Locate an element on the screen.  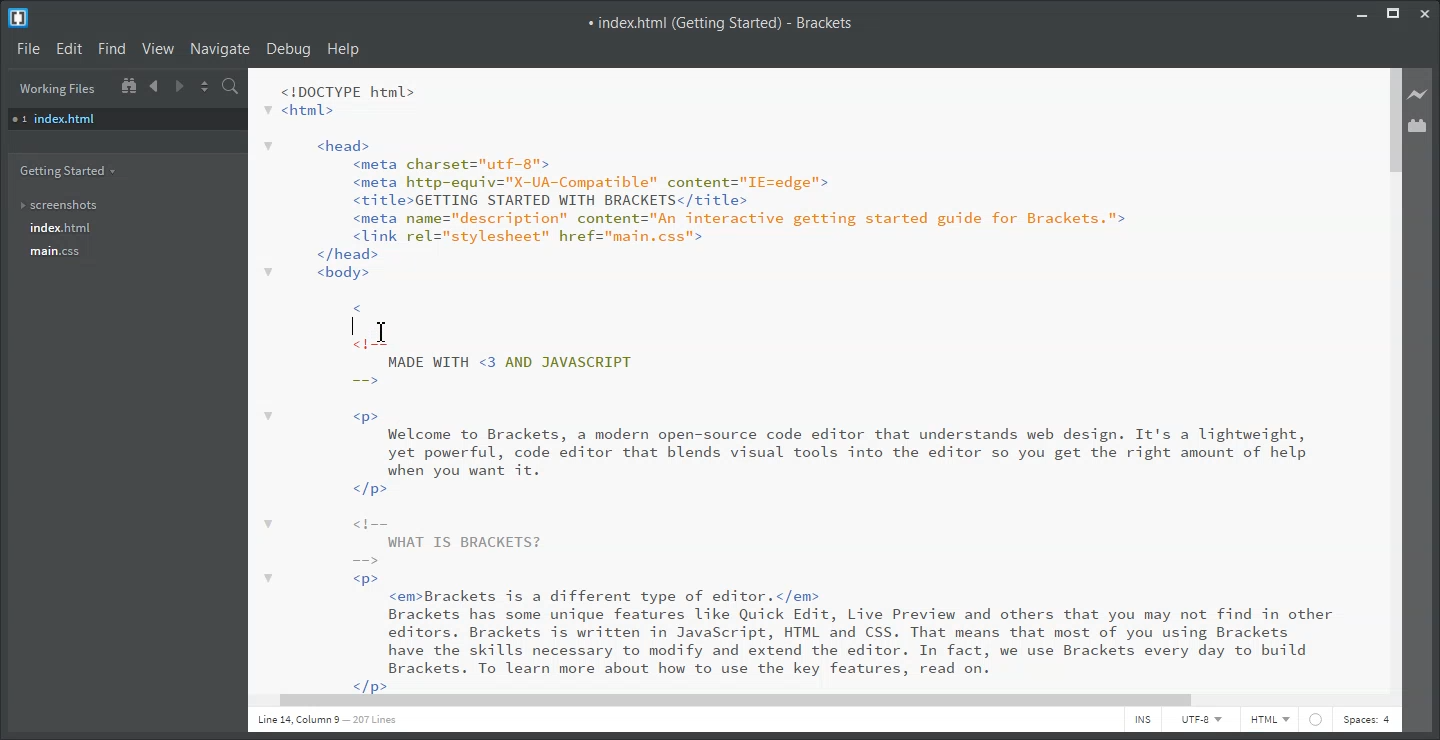
Getting Started is located at coordinates (69, 173).